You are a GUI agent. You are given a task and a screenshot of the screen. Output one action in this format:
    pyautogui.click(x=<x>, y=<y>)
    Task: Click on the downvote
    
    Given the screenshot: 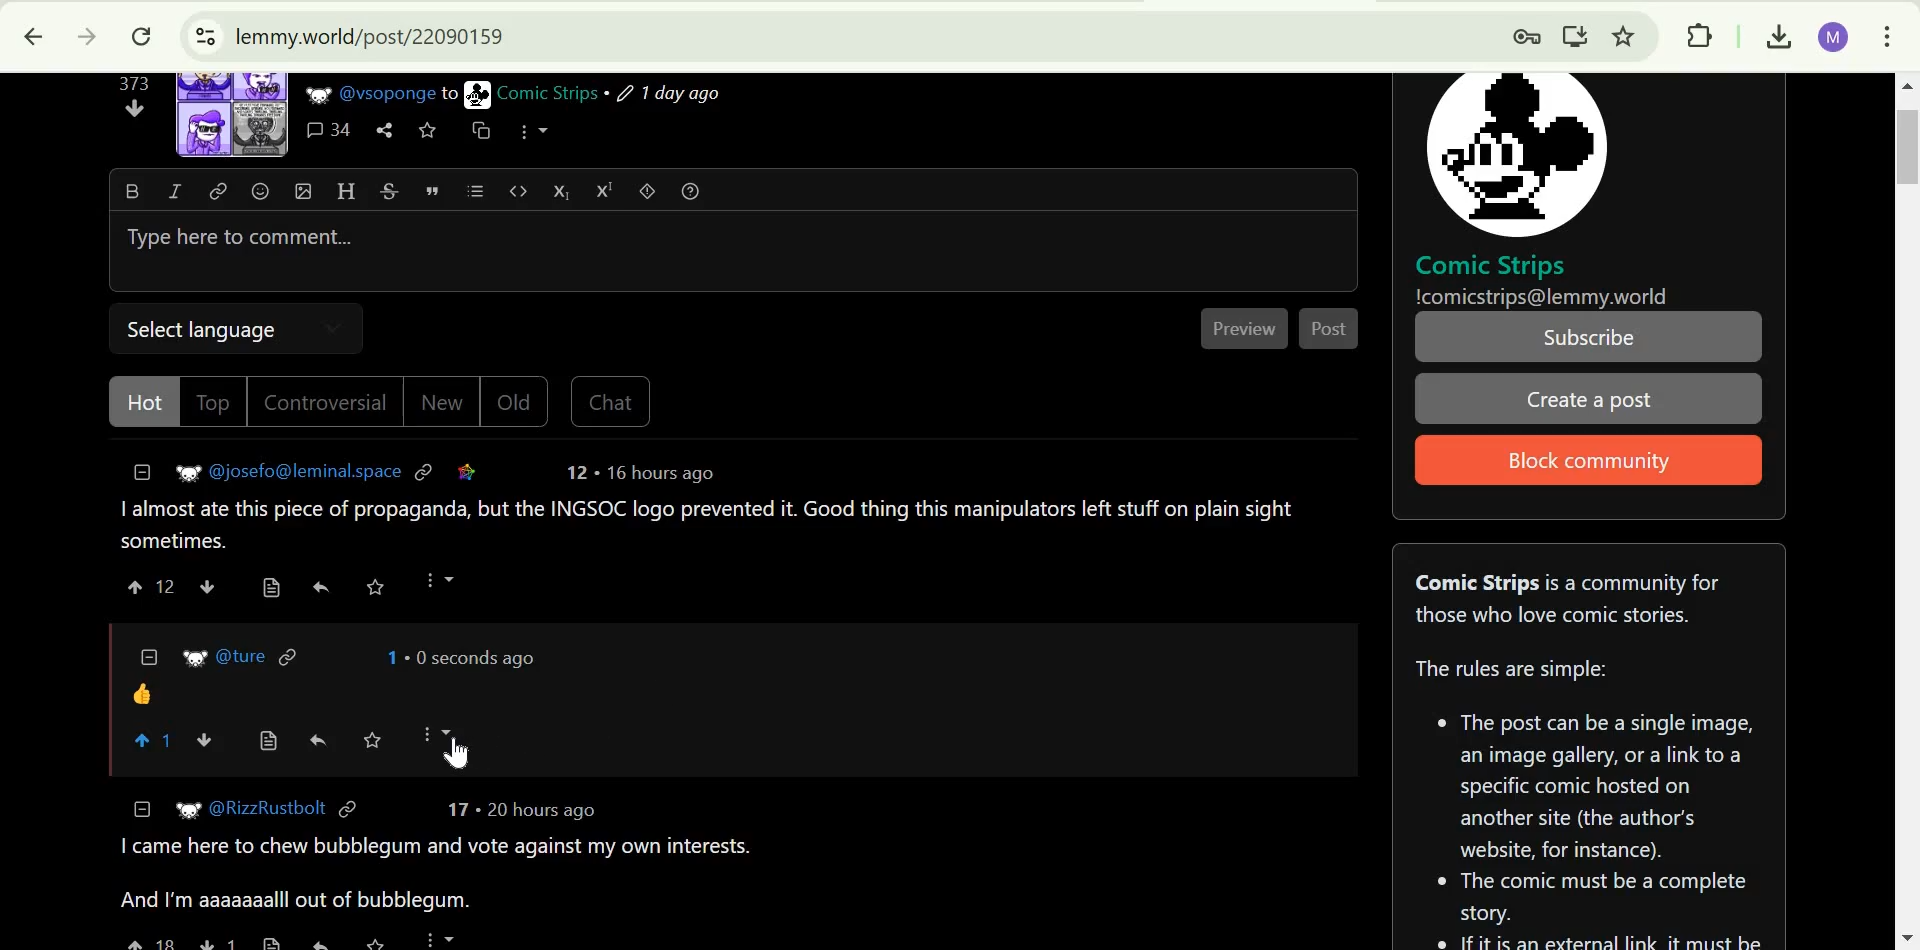 What is the action you would take?
    pyautogui.click(x=207, y=740)
    